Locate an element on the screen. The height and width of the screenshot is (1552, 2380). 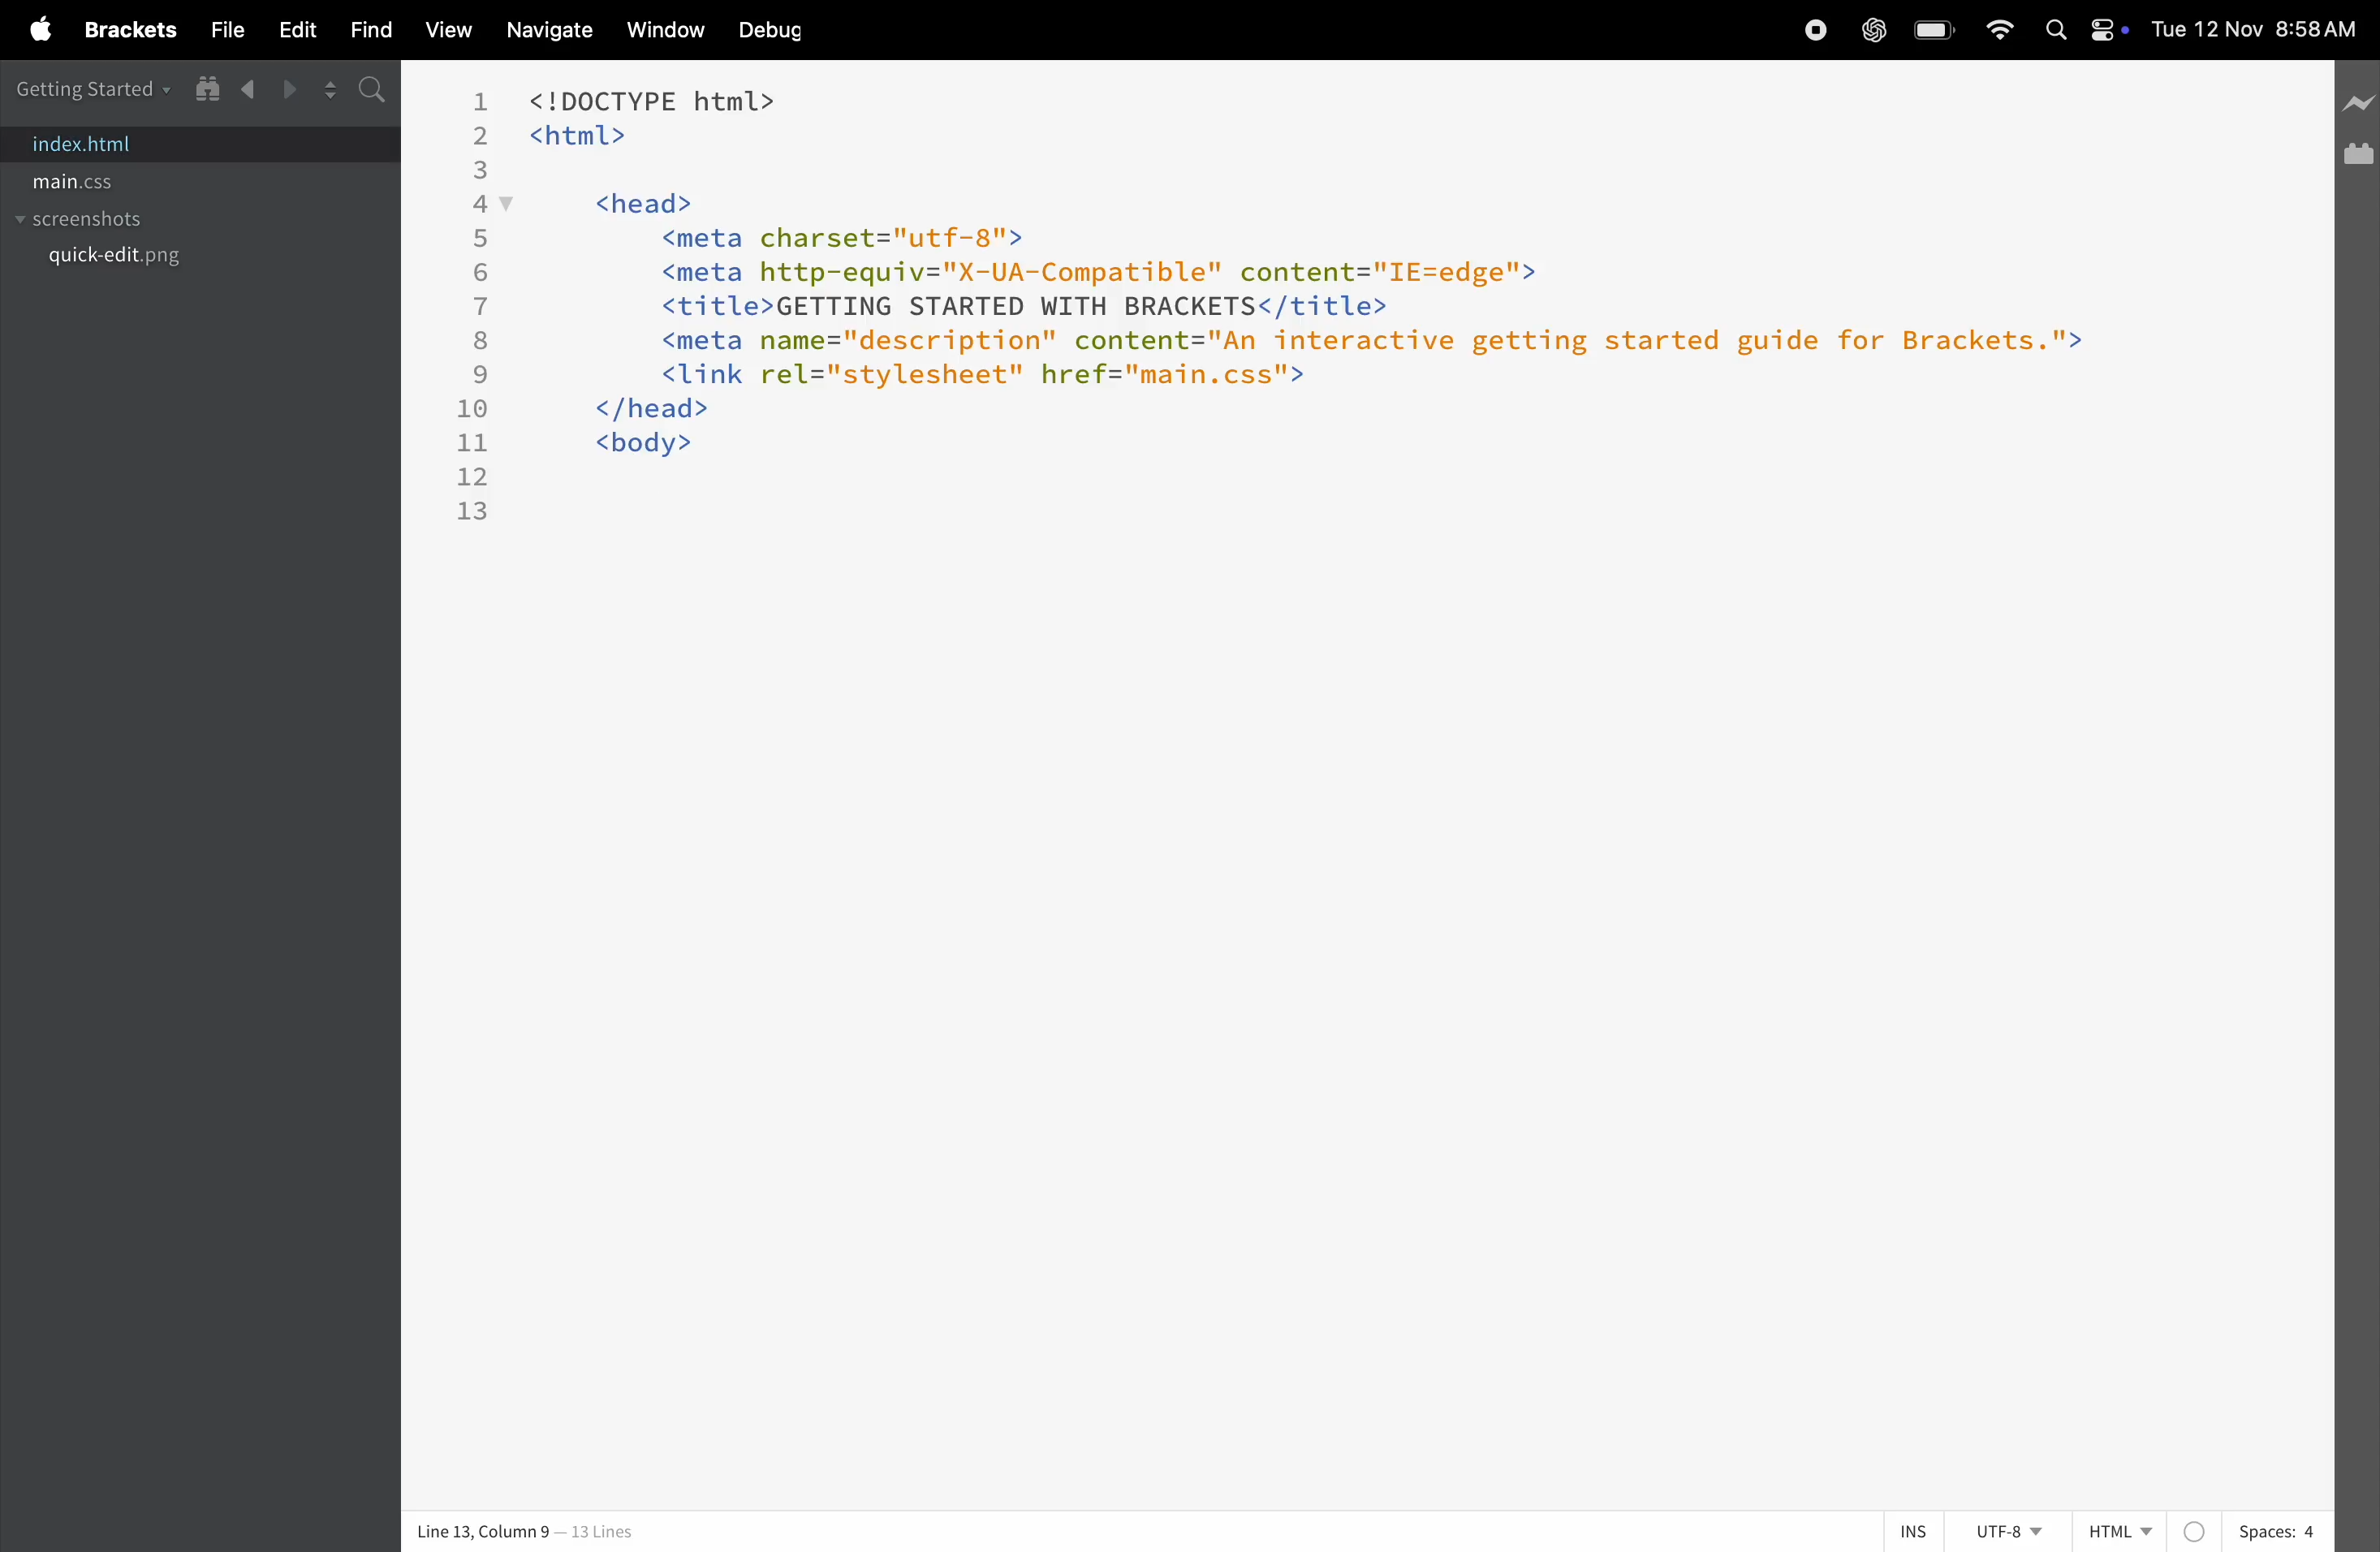
html is located at coordinates (2150, 1527).